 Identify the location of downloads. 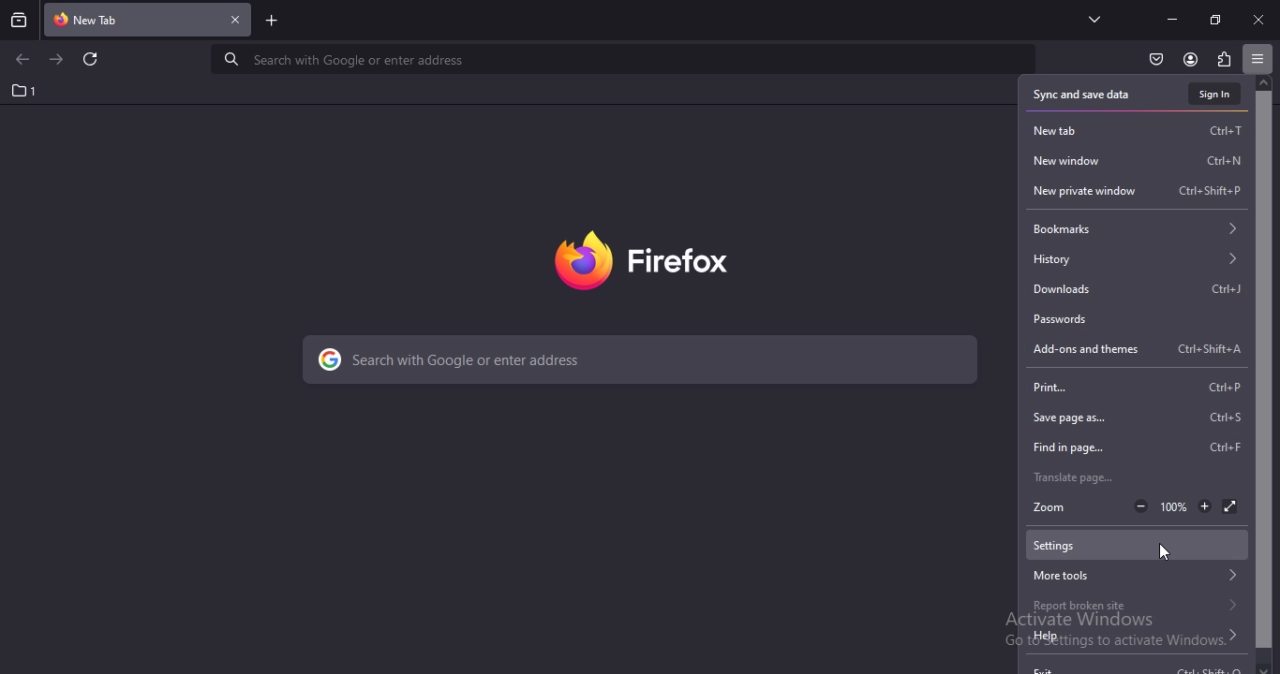
(1136, 287).